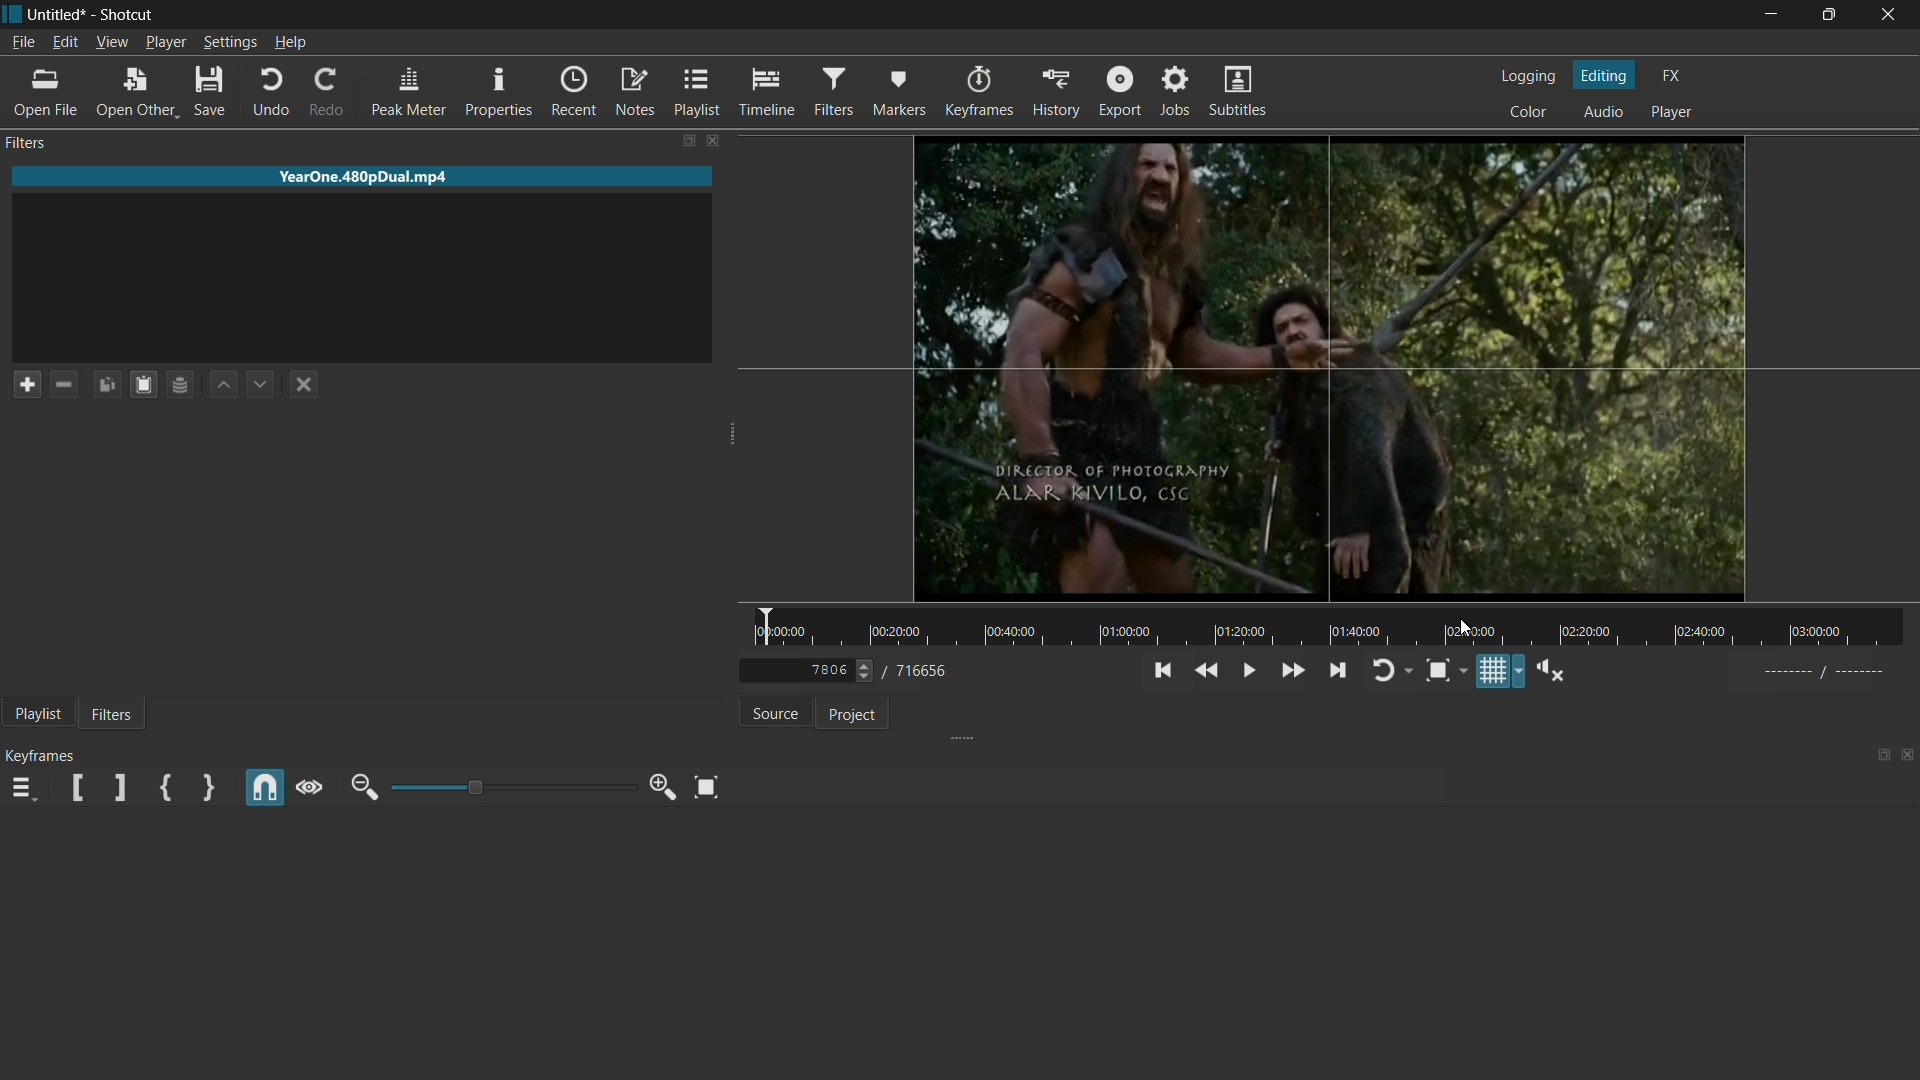 The height and width of the screenshot is (1080, 1920). I want to click on filters, so click(115, 714).